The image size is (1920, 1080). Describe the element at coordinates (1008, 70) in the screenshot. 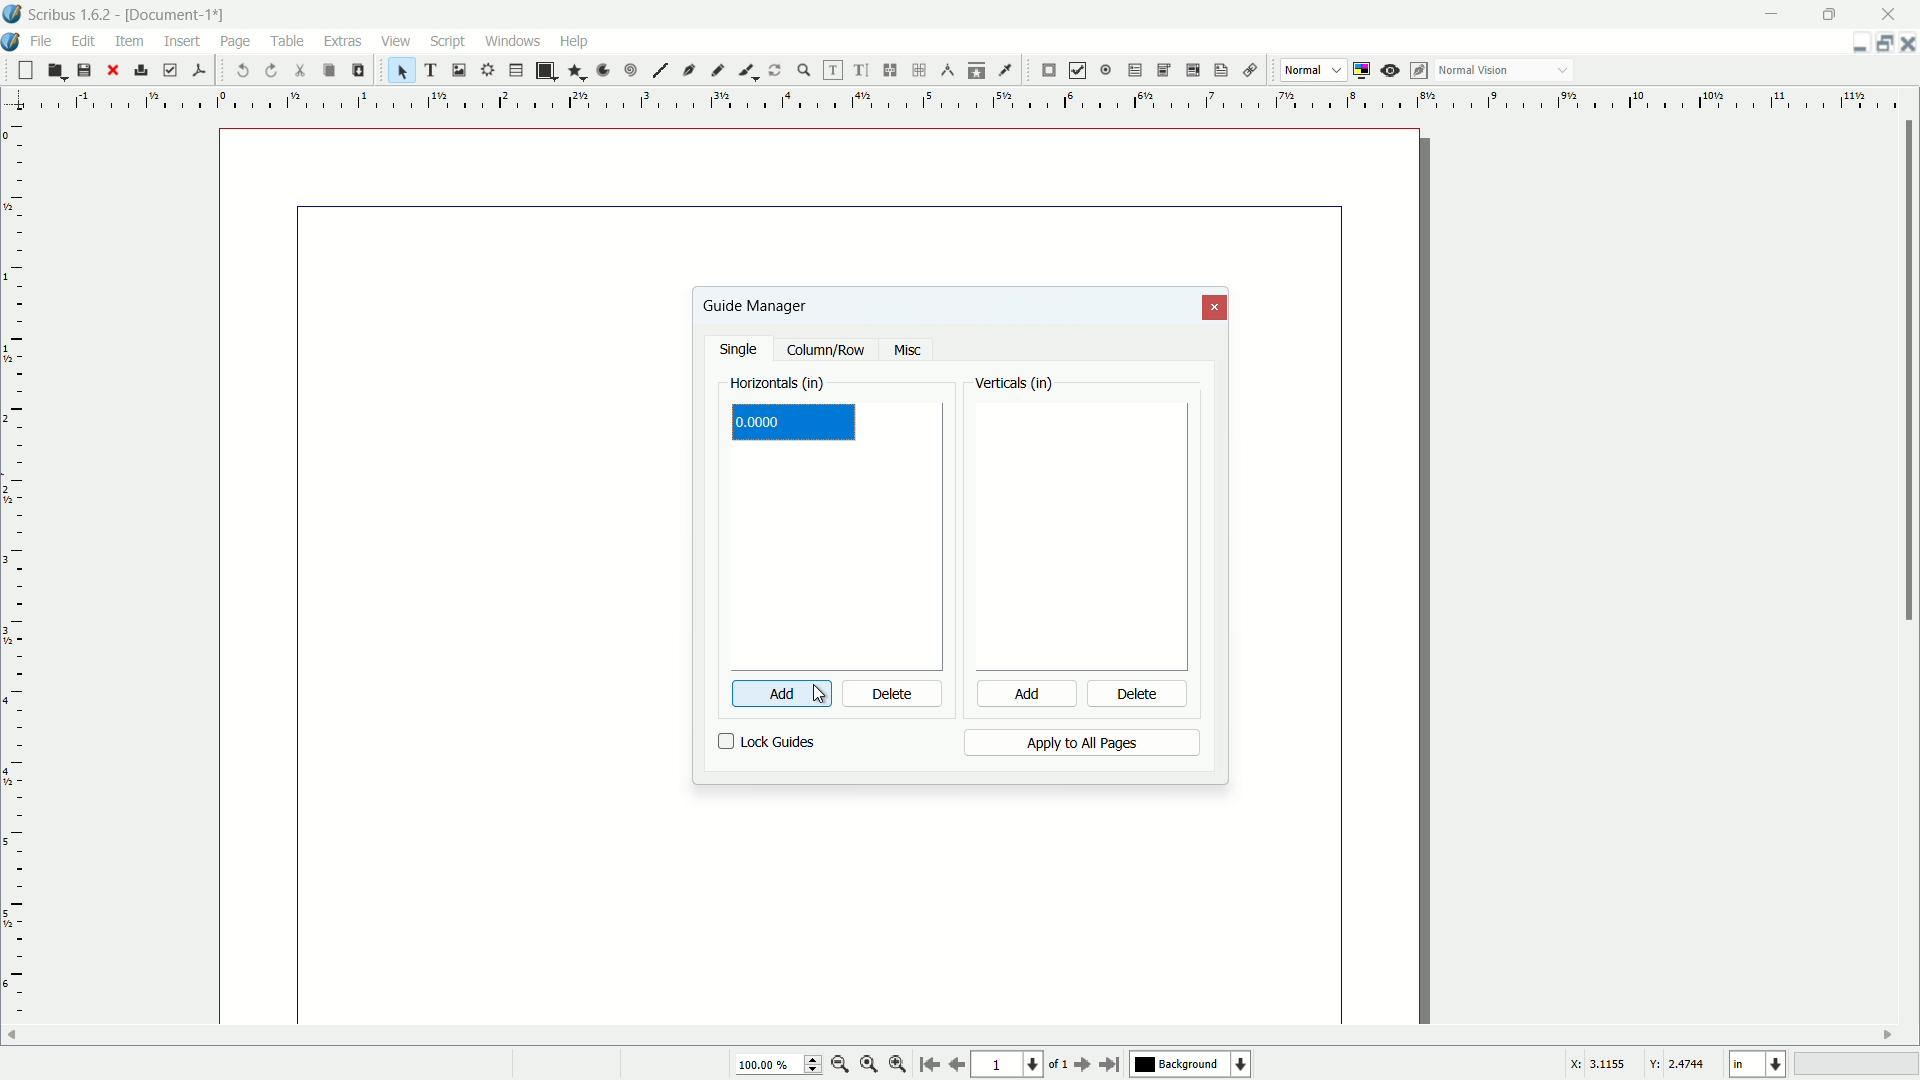

I see `eye dropper` at that location.